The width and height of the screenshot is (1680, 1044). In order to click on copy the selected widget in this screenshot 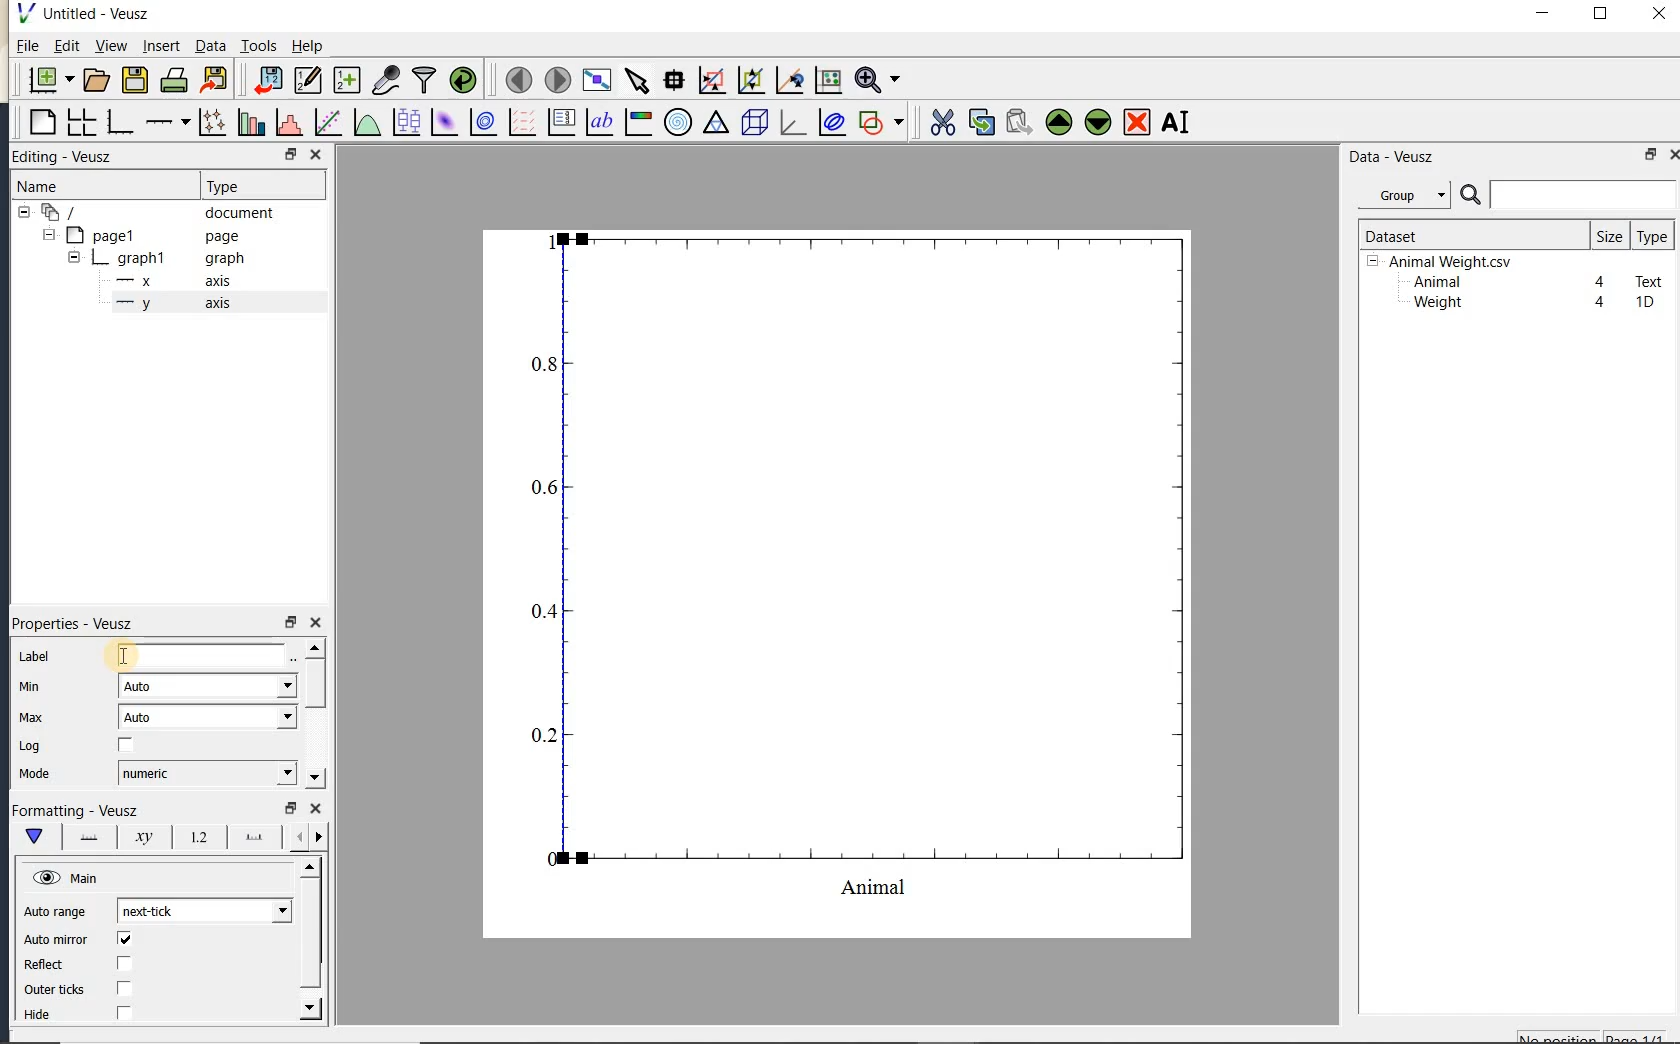, I will do `click(979, 122)`.